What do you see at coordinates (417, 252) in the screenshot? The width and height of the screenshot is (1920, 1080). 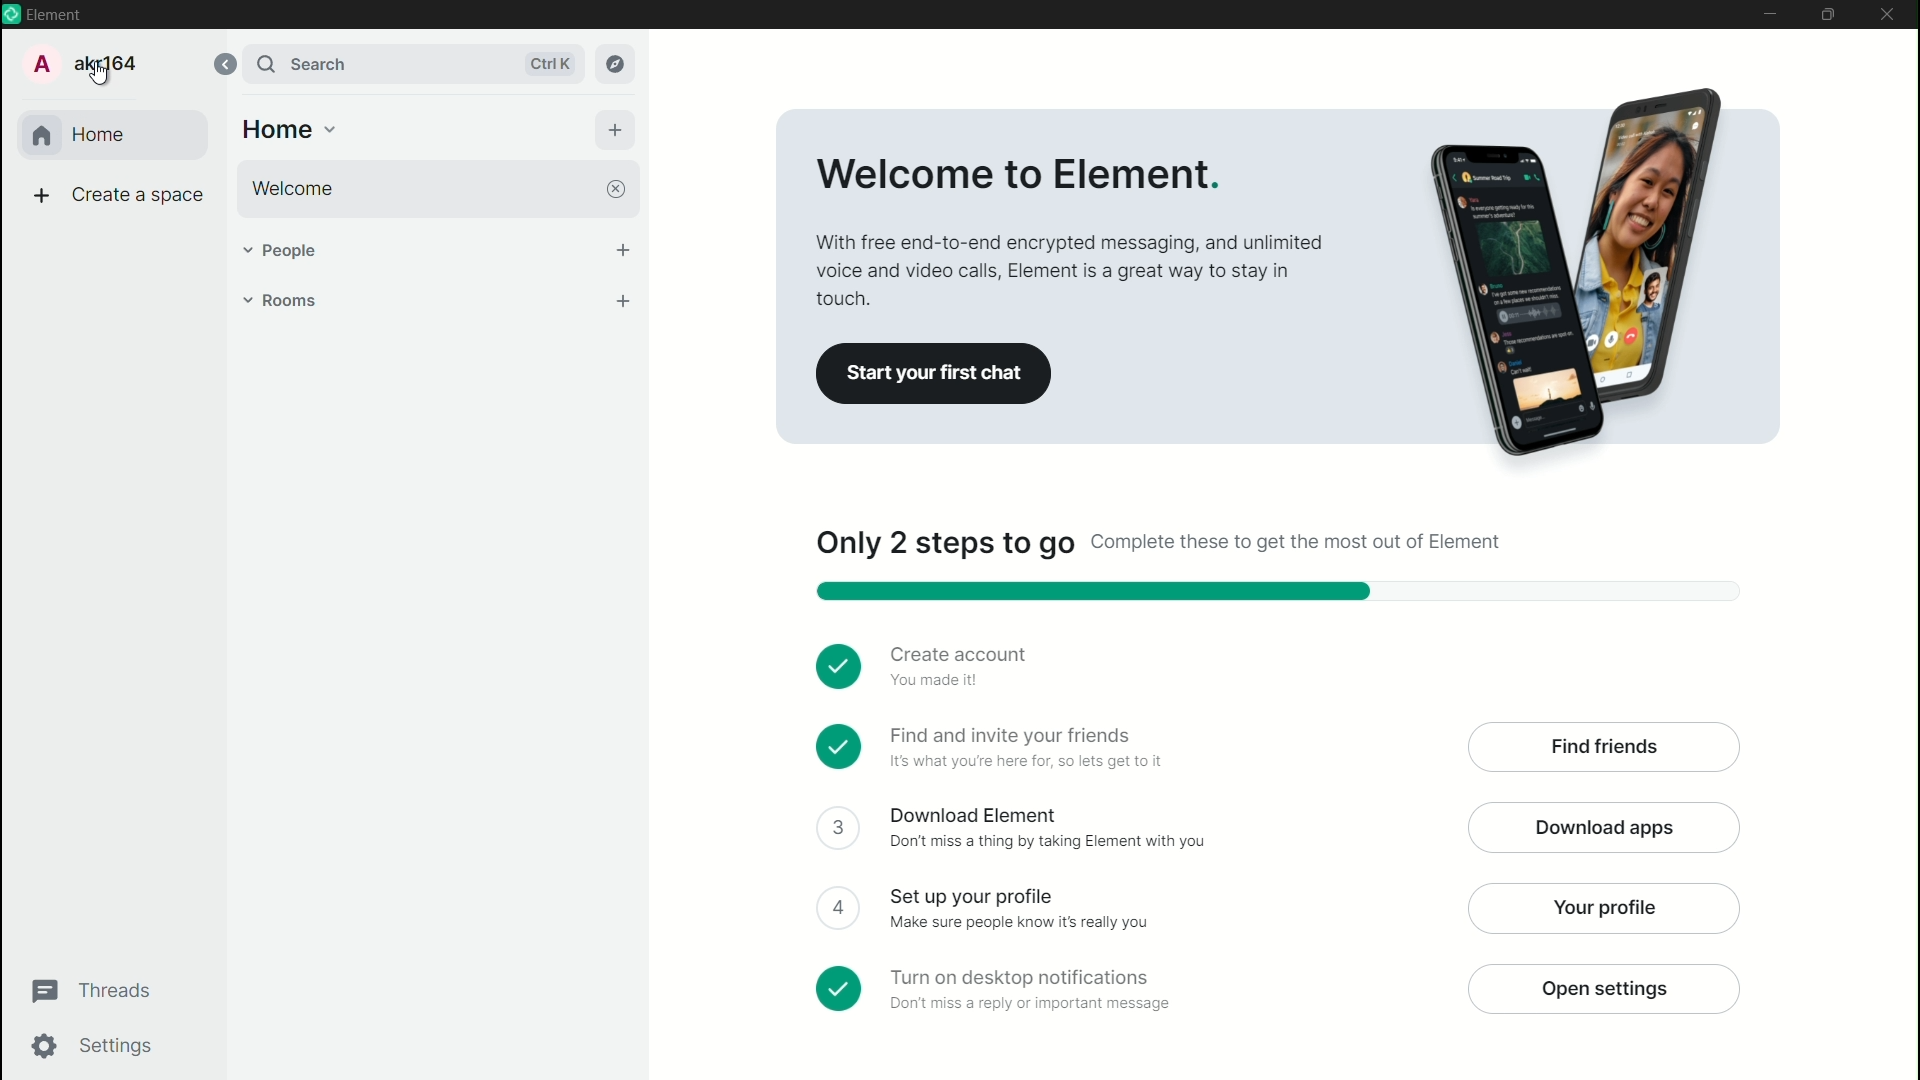 I see `people` at bounding box center [417, 252].